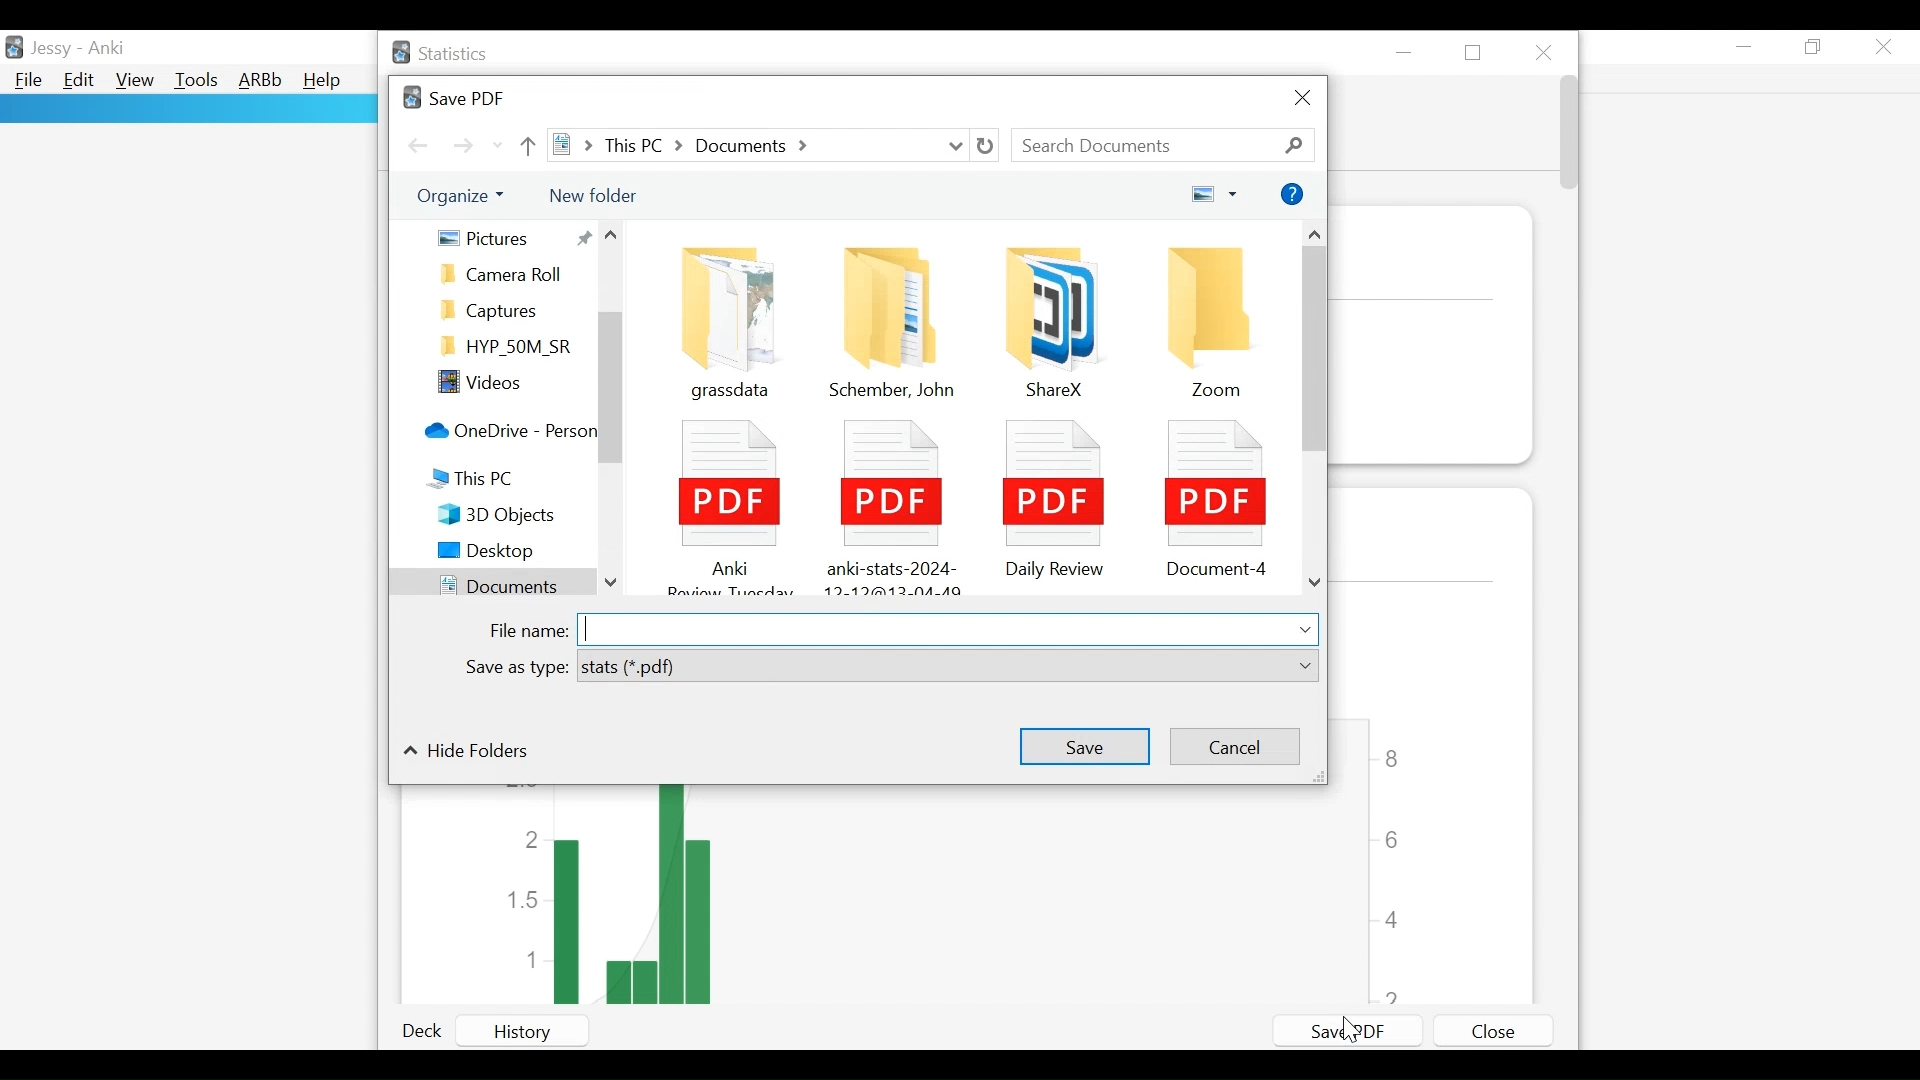 The width and height of the screenshot is (1920, 1080). Describe the element at coordinates (1492, 1031) in the screenshot. I see `Close` at that location.